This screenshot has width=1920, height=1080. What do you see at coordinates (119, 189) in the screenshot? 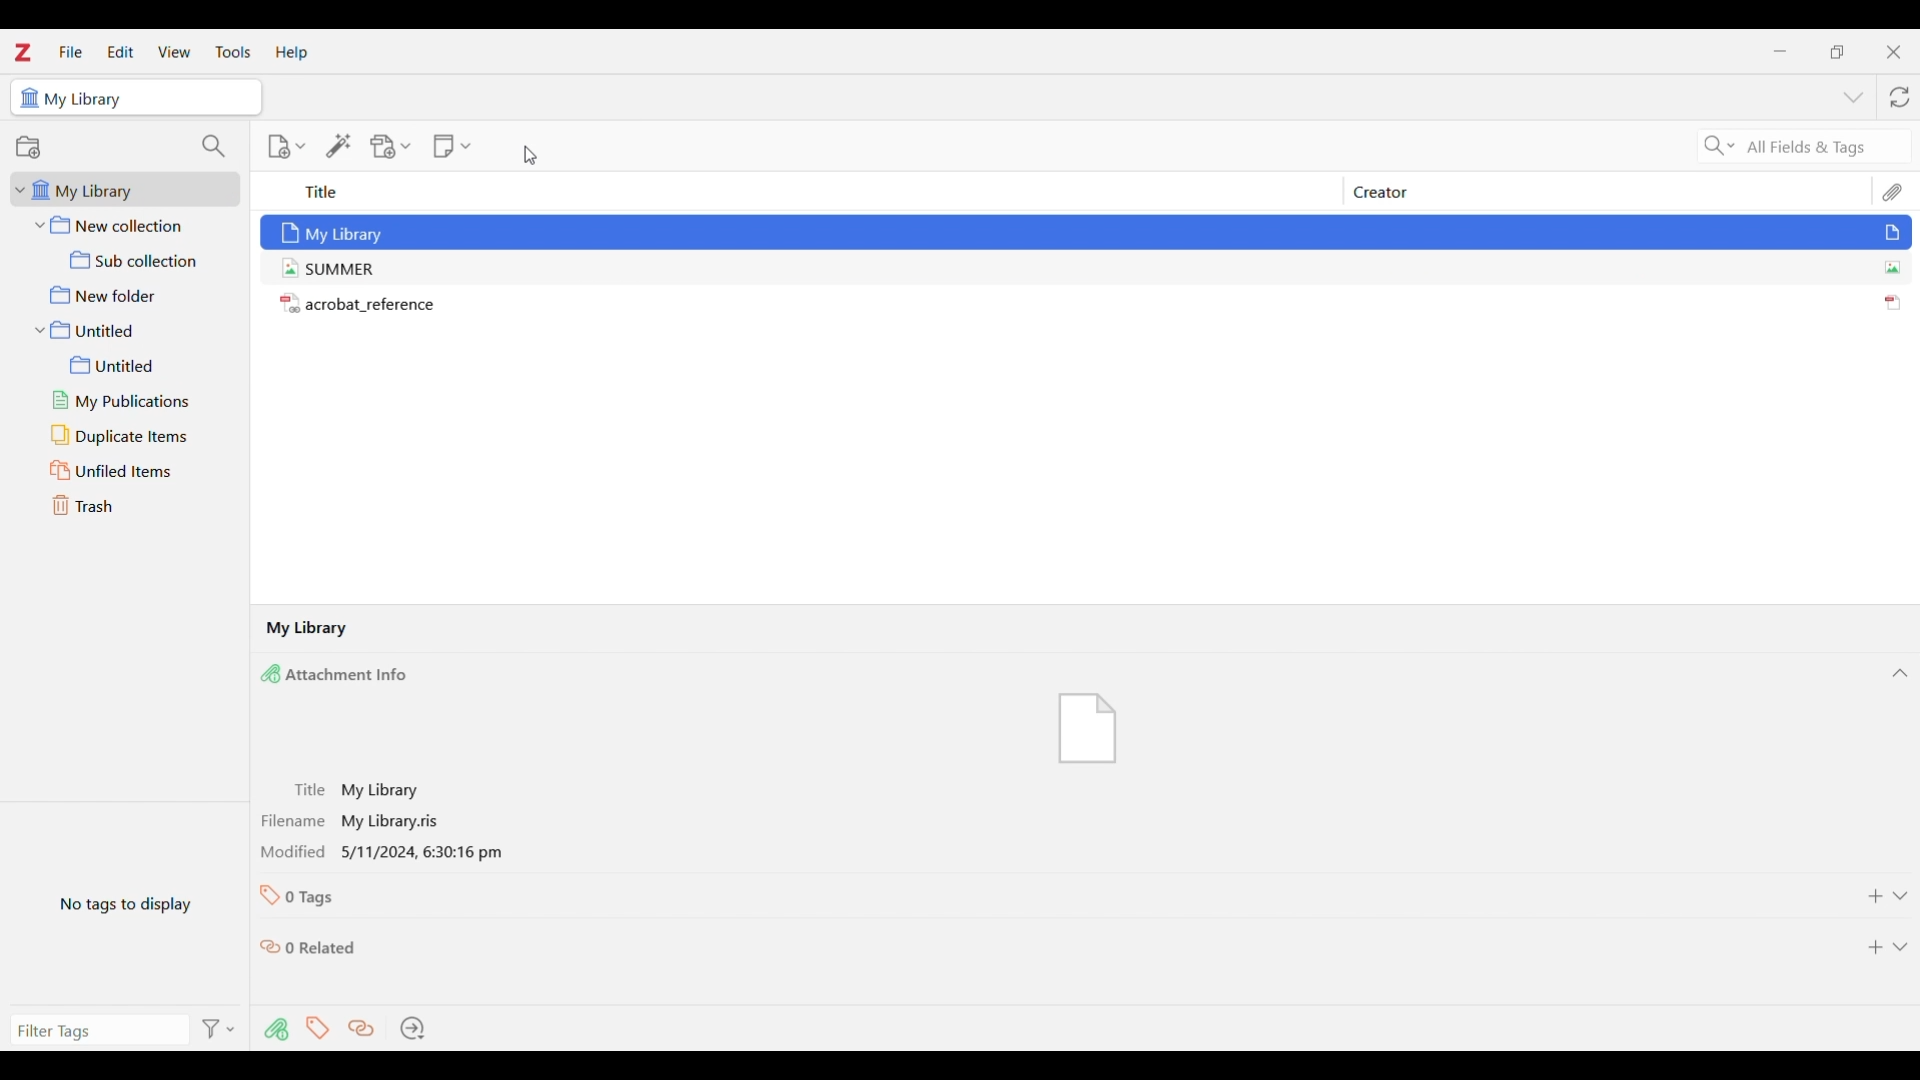
I see `My library folder` at bounding box center [119, 189].